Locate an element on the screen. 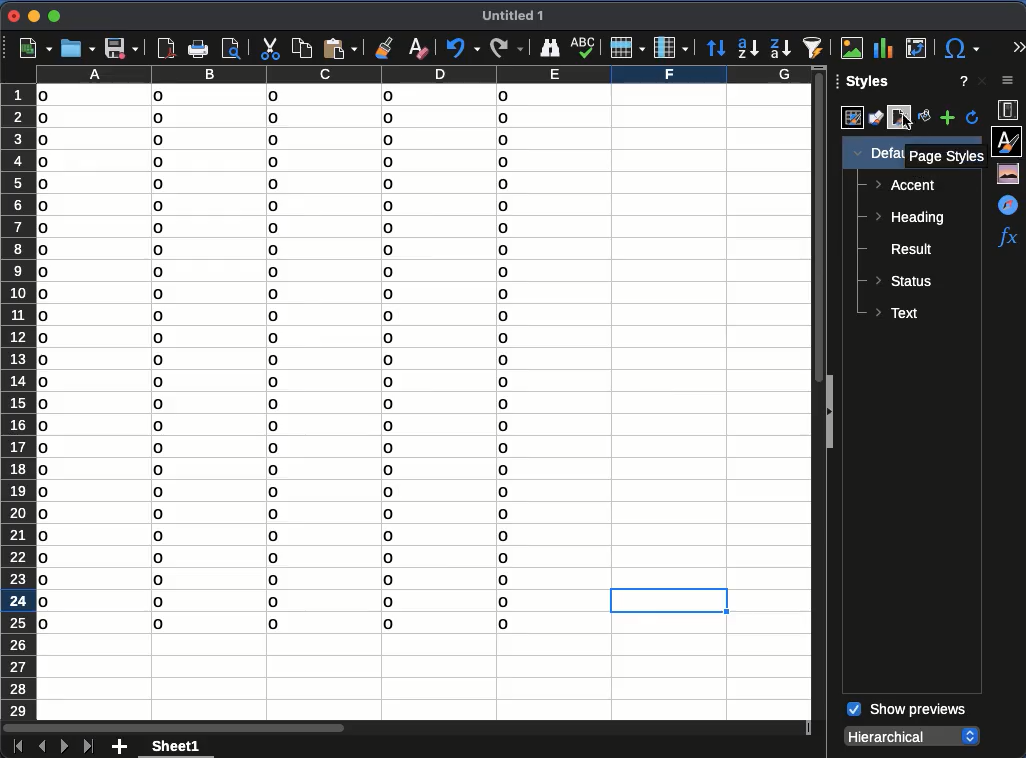  add is located at coordinates (121, 747).